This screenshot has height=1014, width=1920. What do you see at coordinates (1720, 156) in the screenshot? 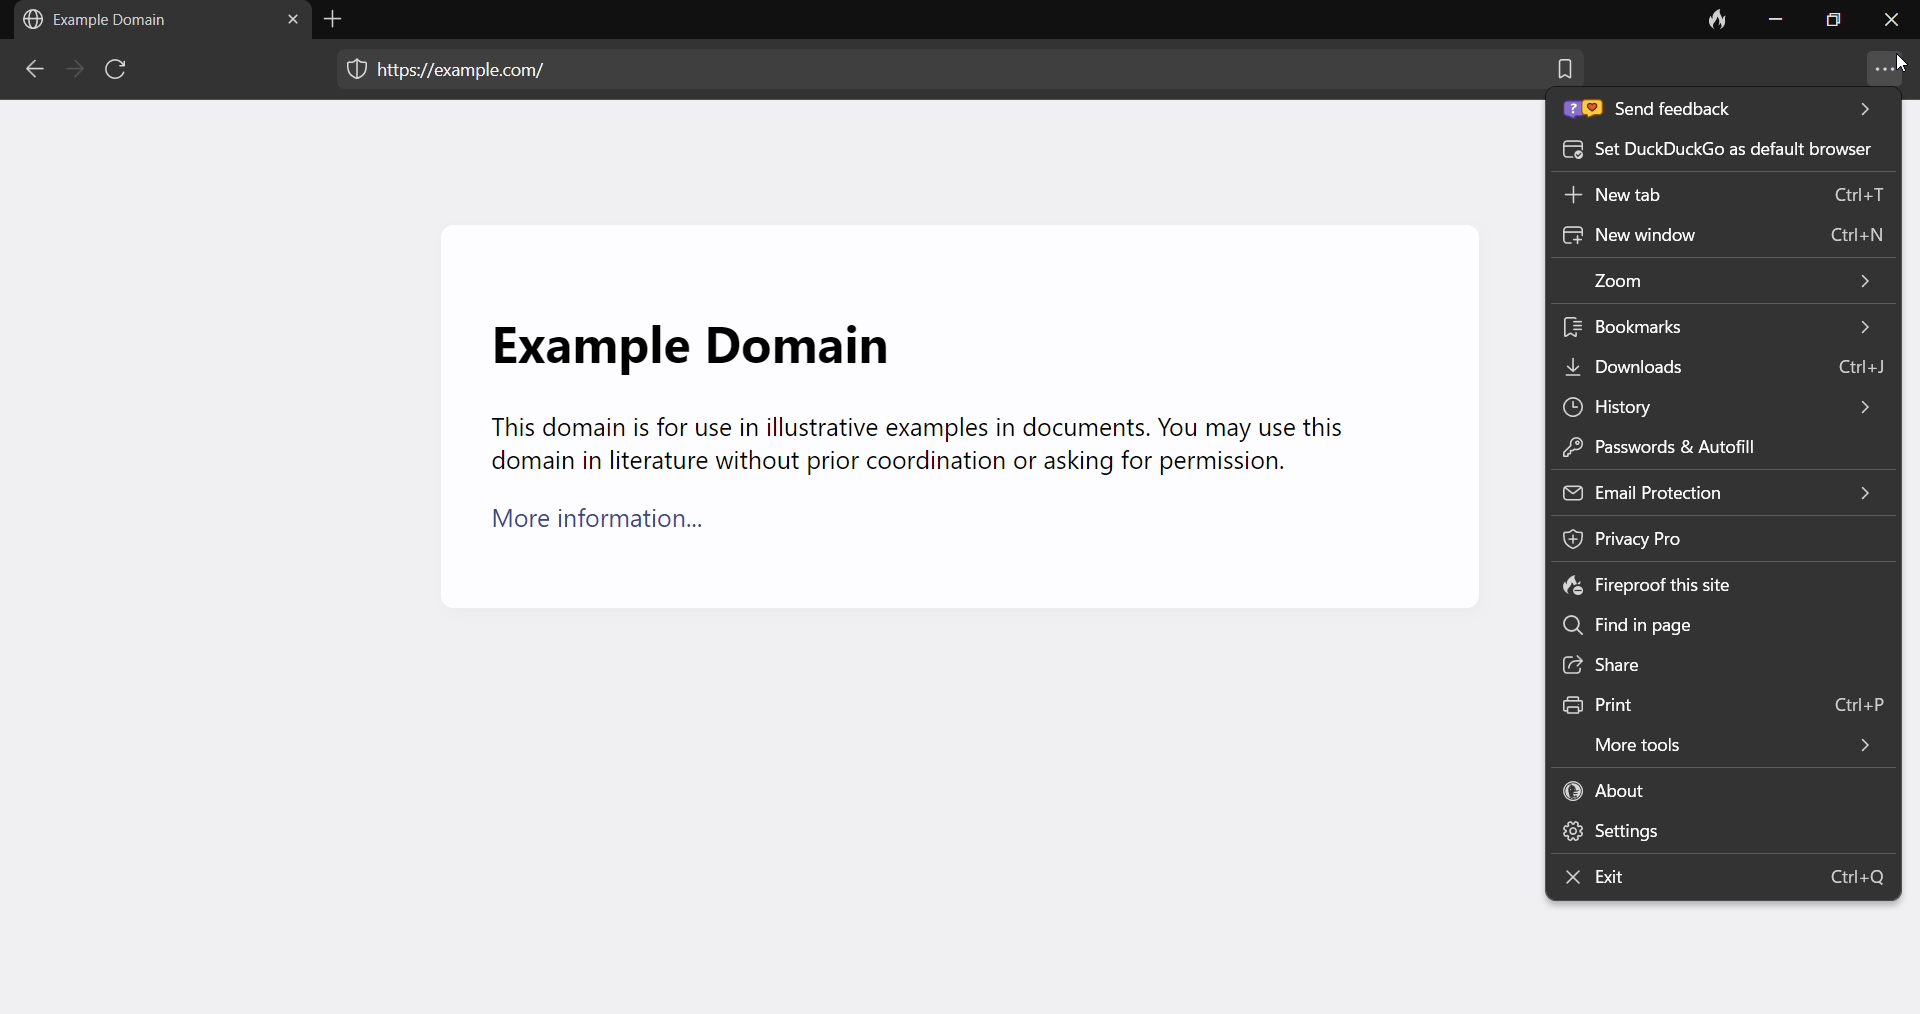
I see `set duckduckgo as default browser` at bounding box center [1720, 156].